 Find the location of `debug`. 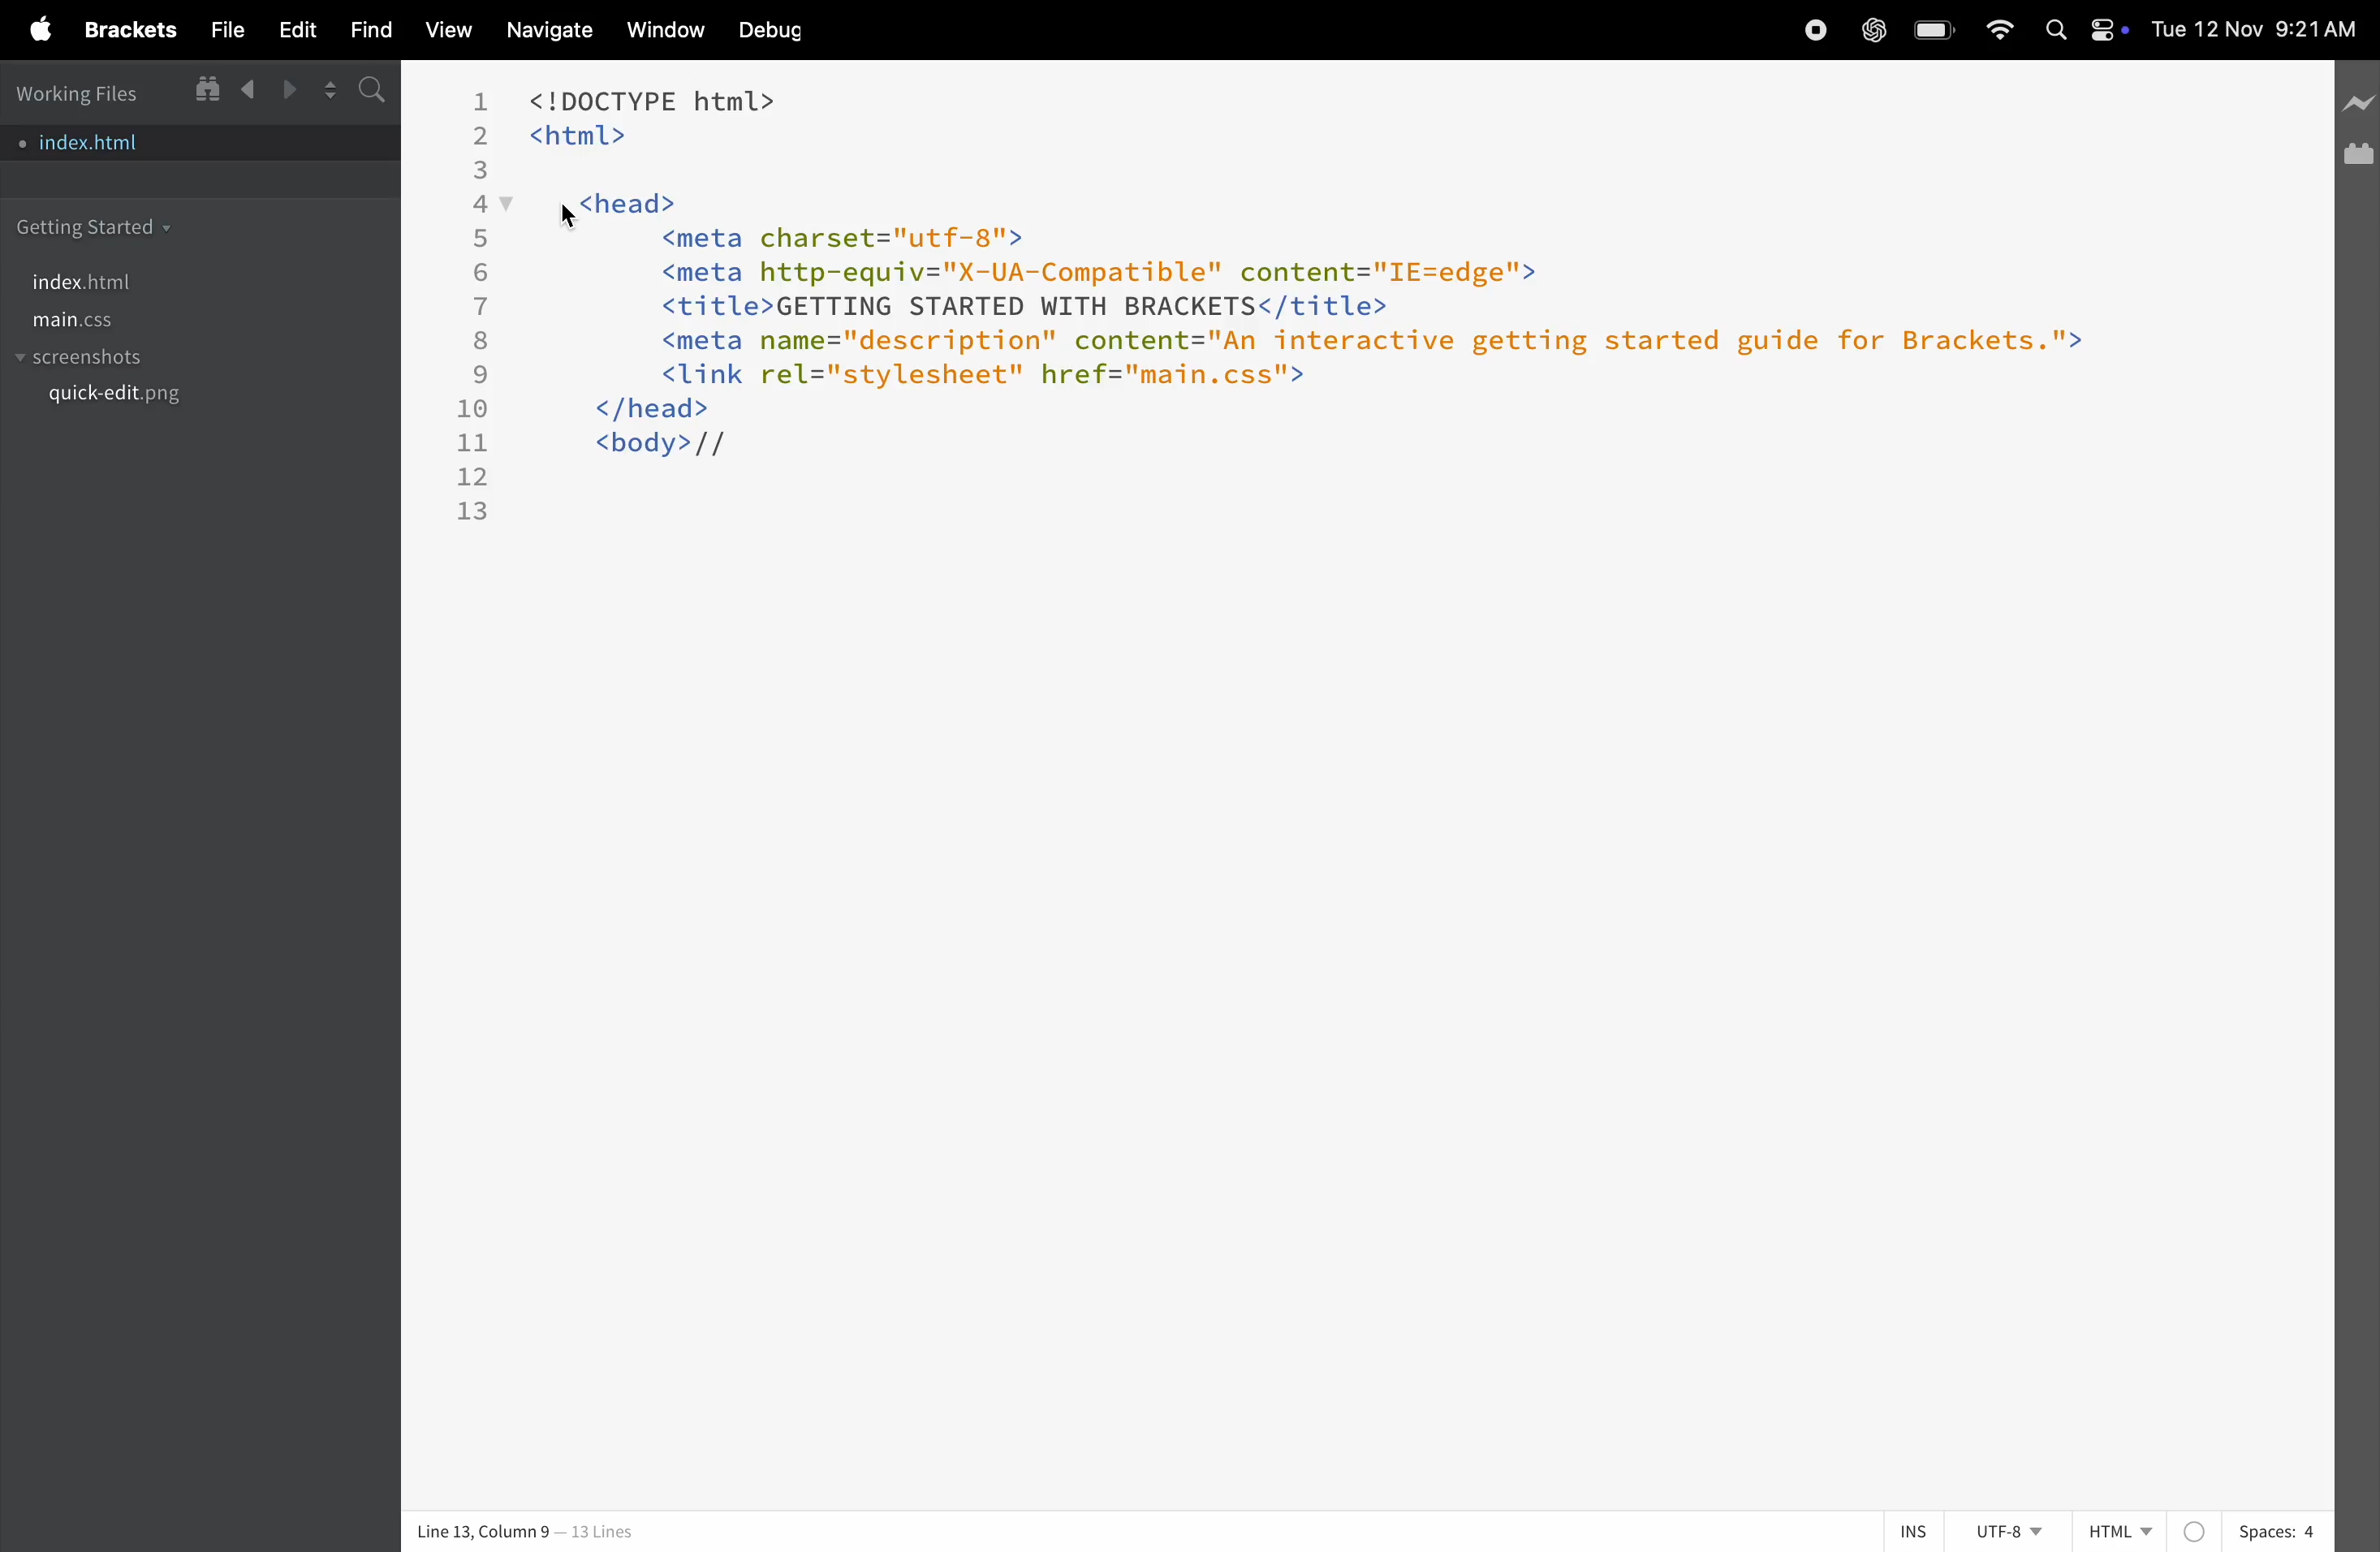

debug is located at coordinates (783, 27).